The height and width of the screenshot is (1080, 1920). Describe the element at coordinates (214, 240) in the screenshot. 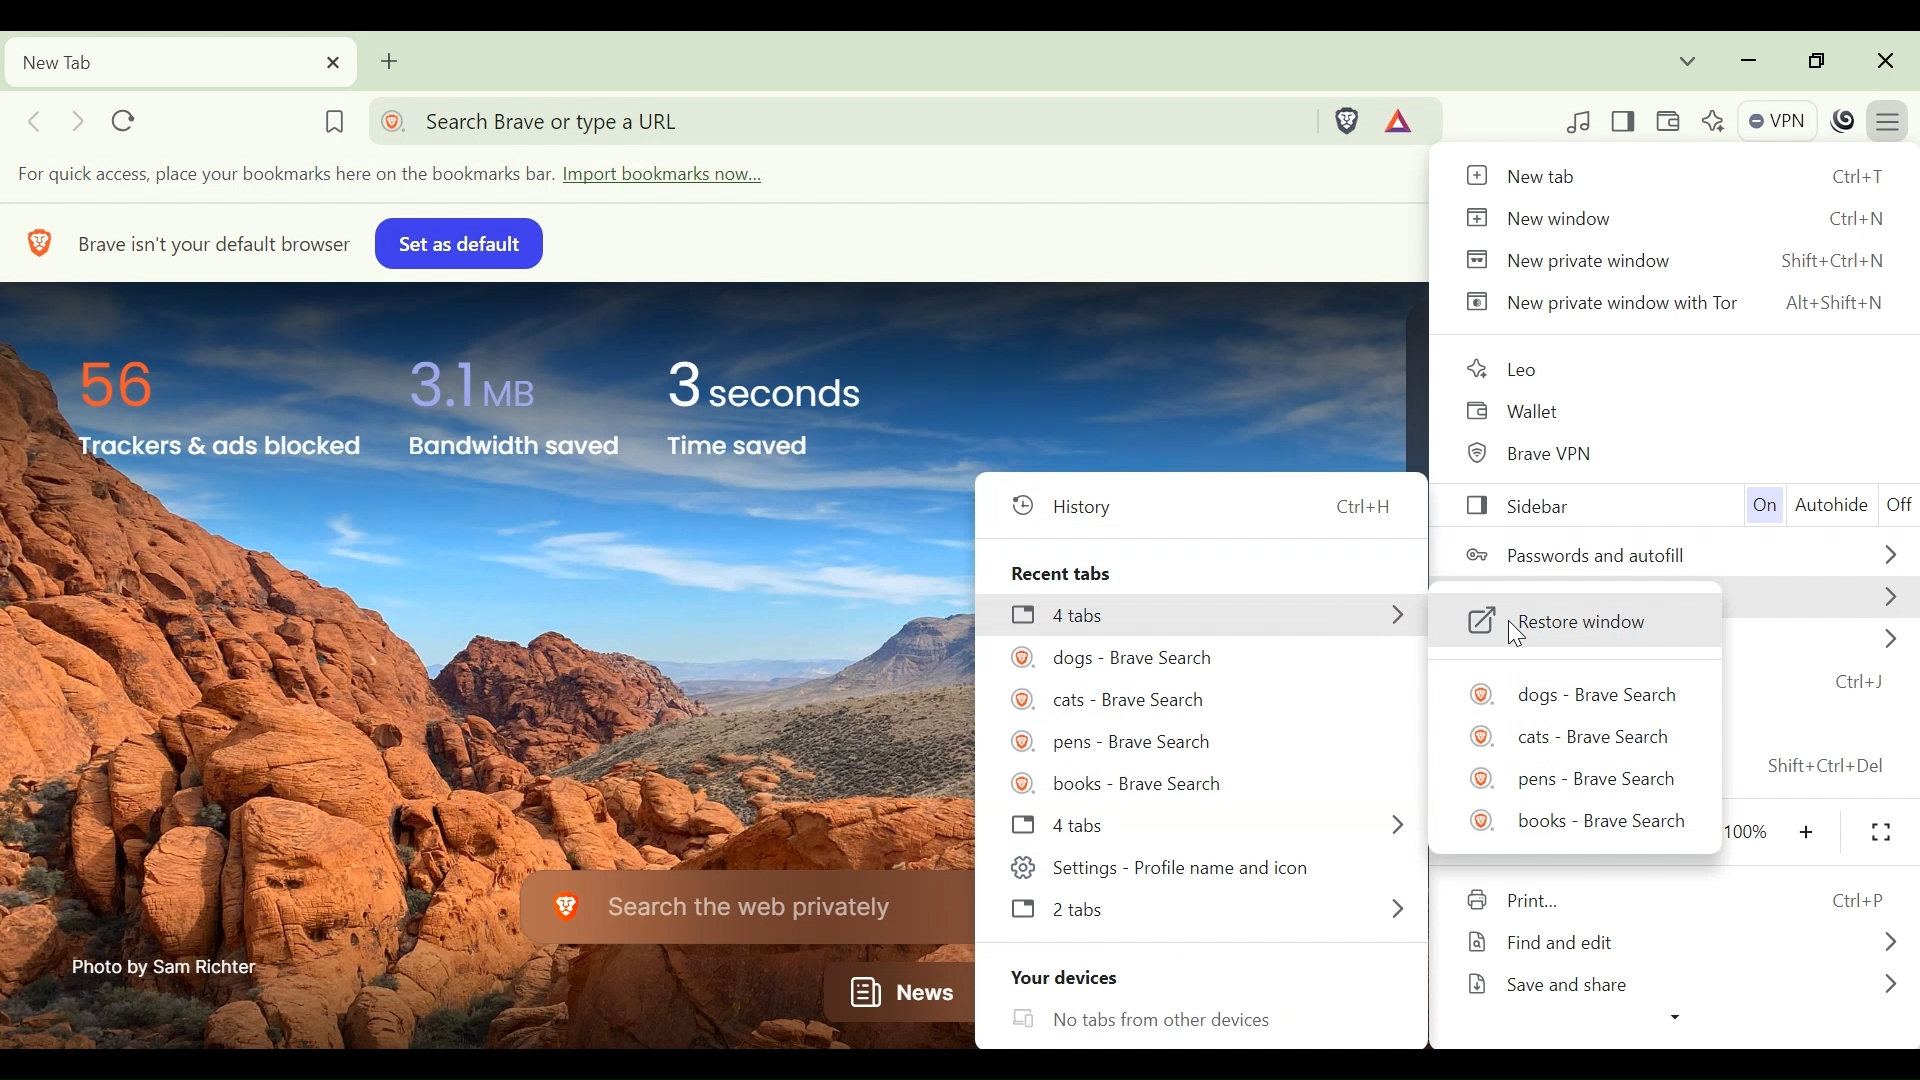

I see `Brave isn't your default browser` at that location.